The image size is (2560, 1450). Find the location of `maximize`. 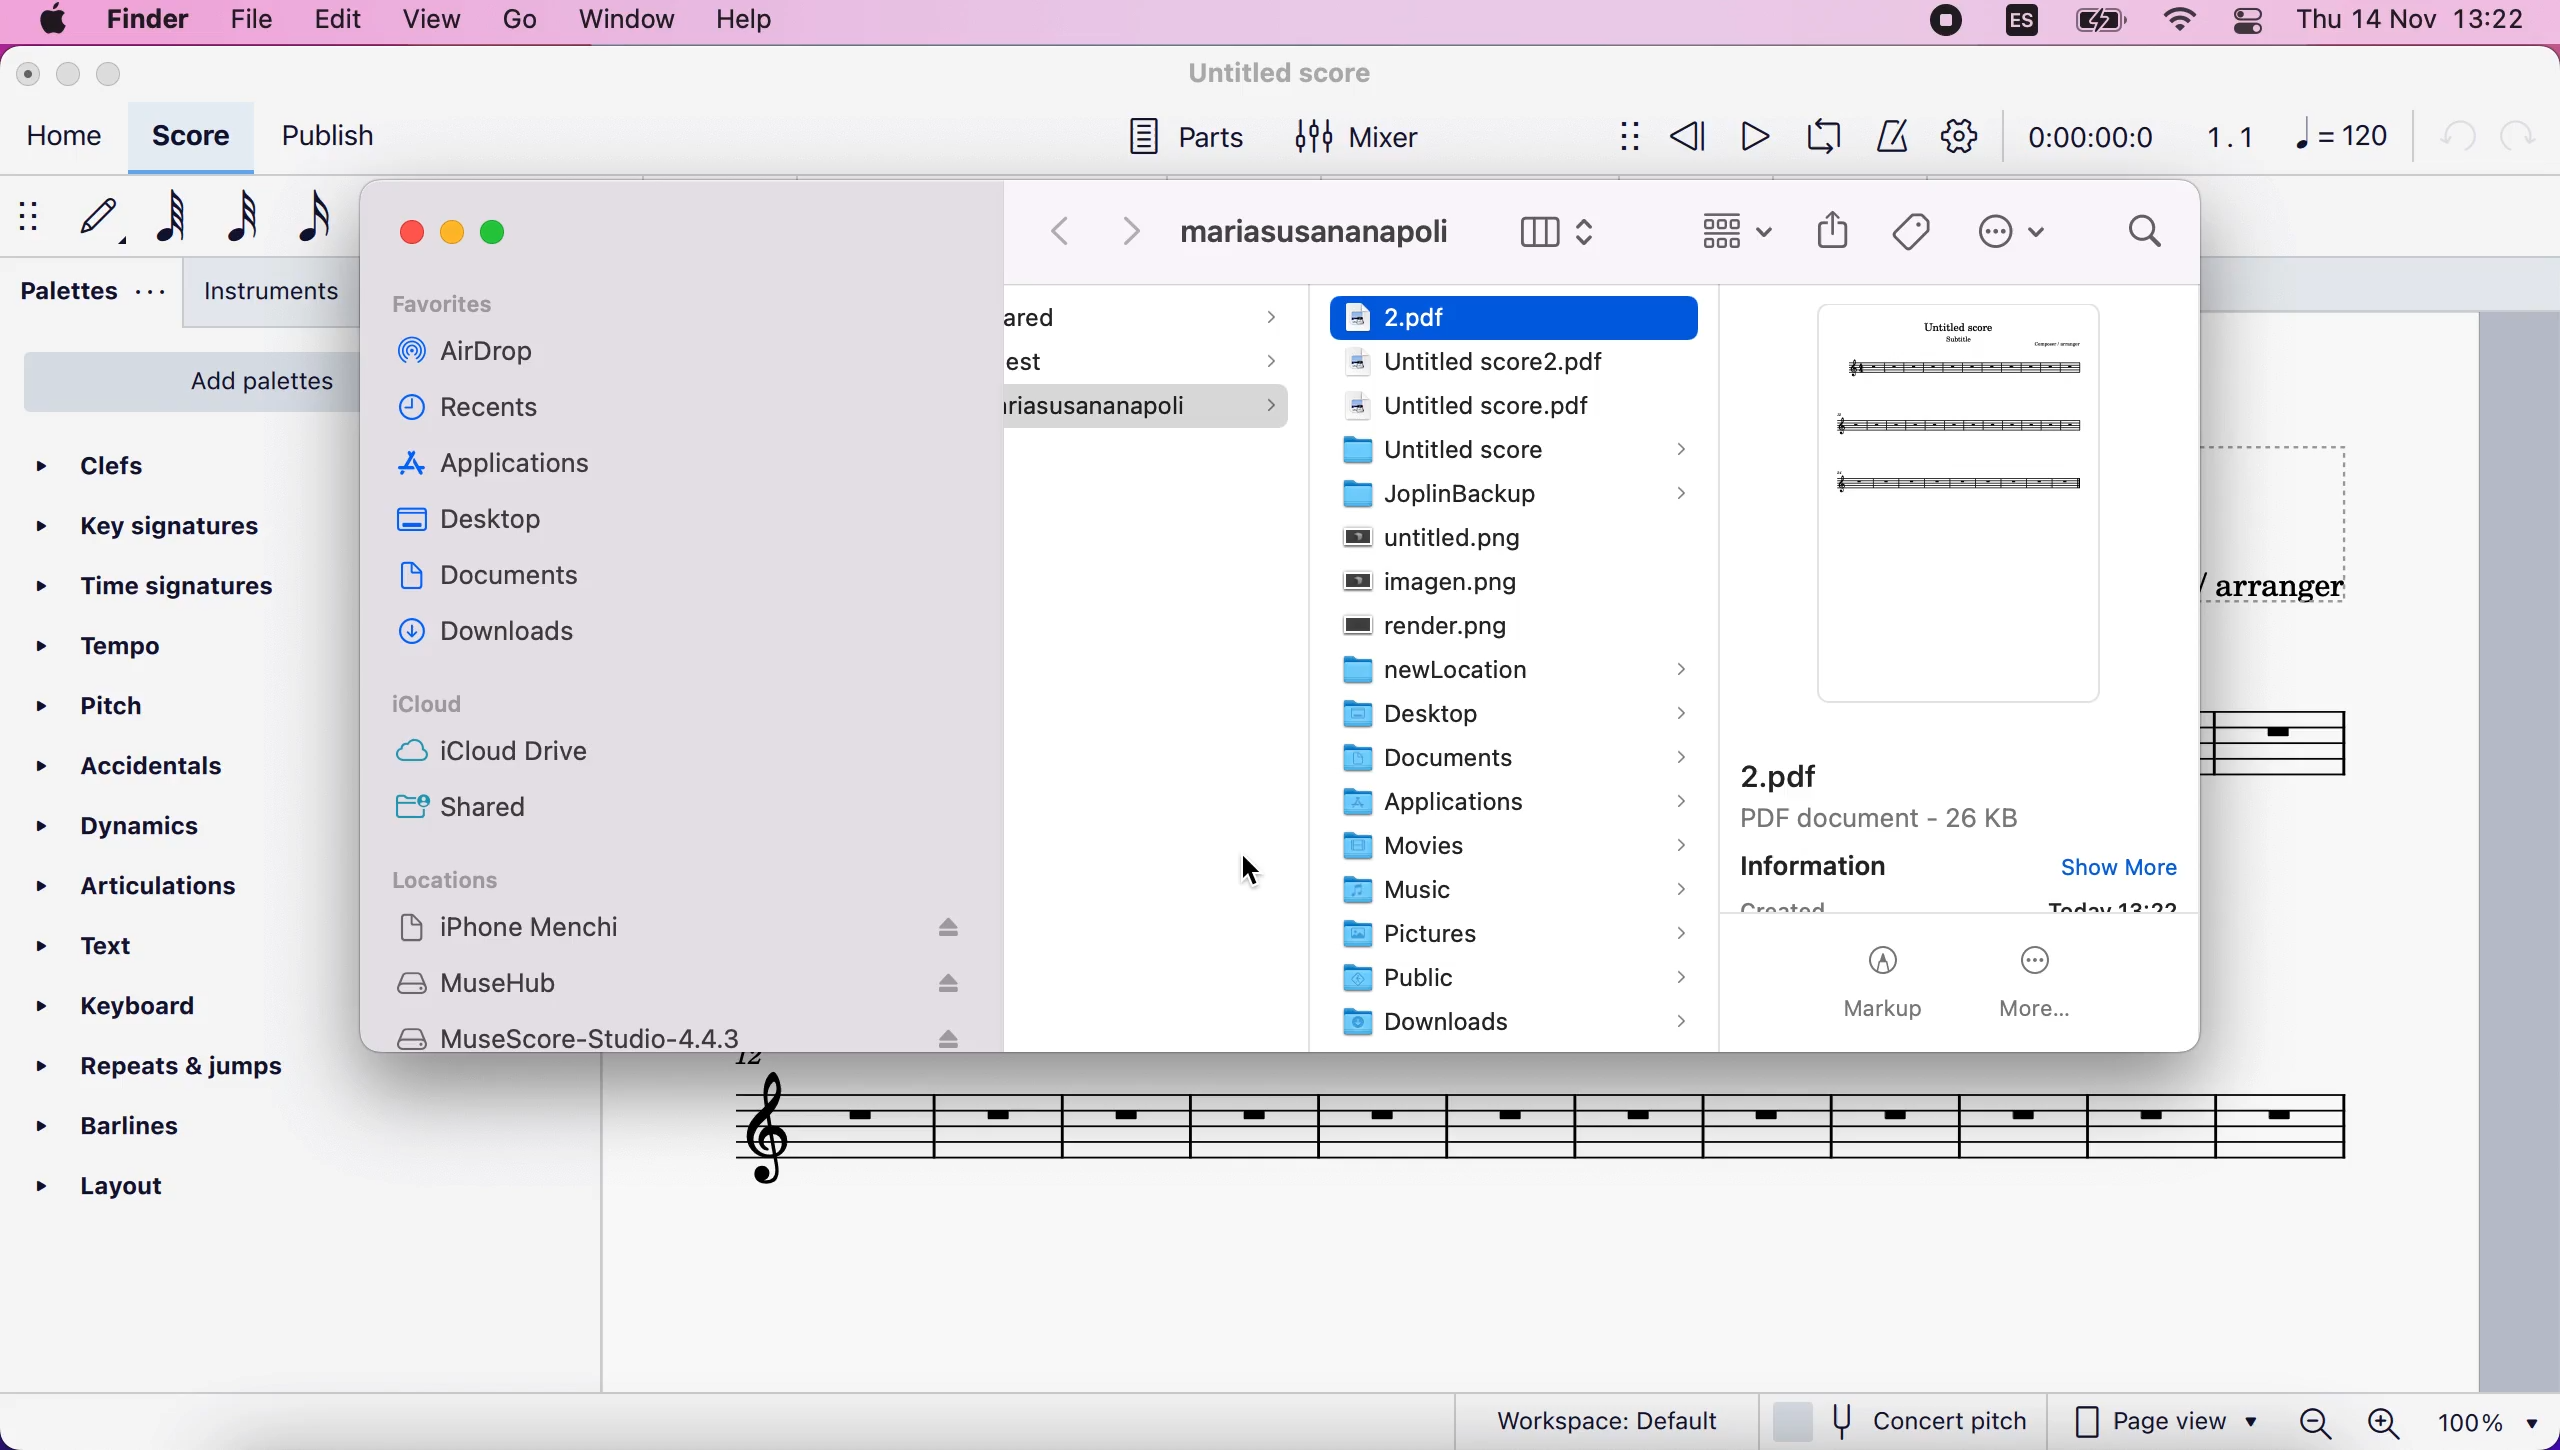

maximize is located at coordinates (120, 77).